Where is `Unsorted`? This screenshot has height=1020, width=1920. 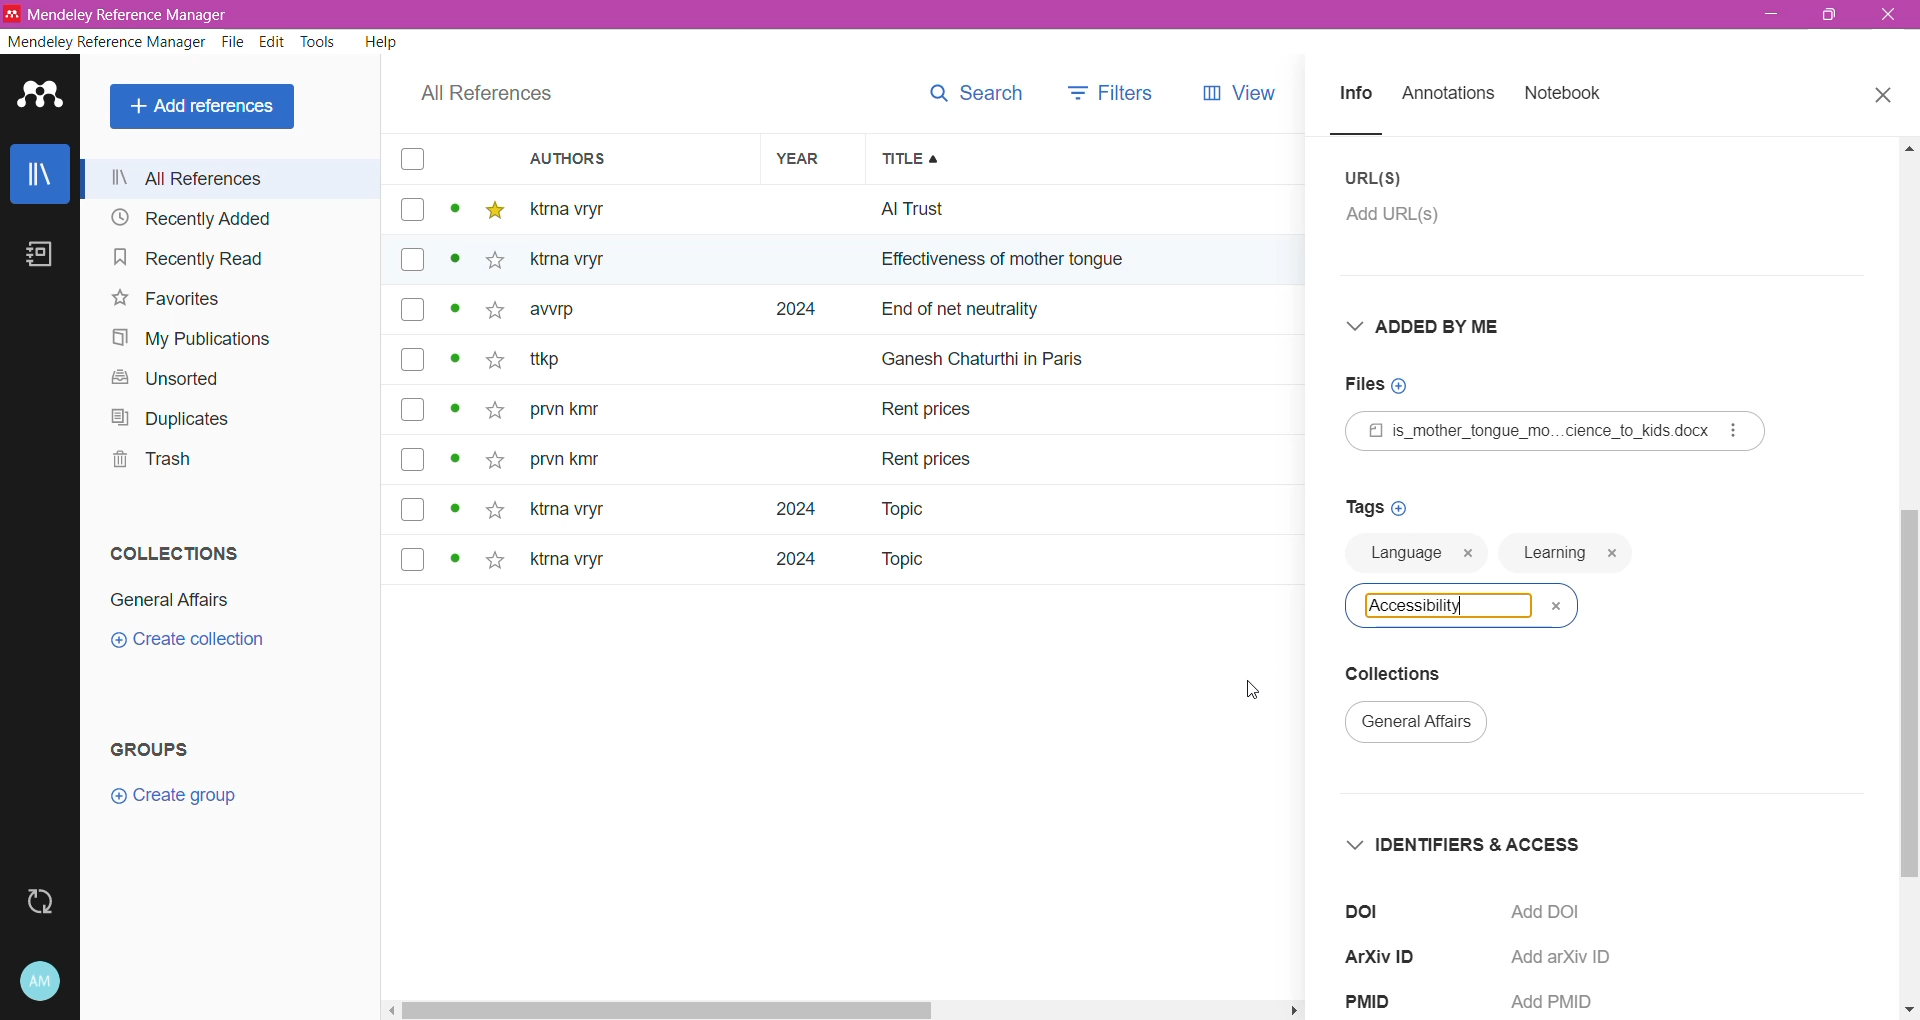 Unsorted is located at coordinates (173, 380).